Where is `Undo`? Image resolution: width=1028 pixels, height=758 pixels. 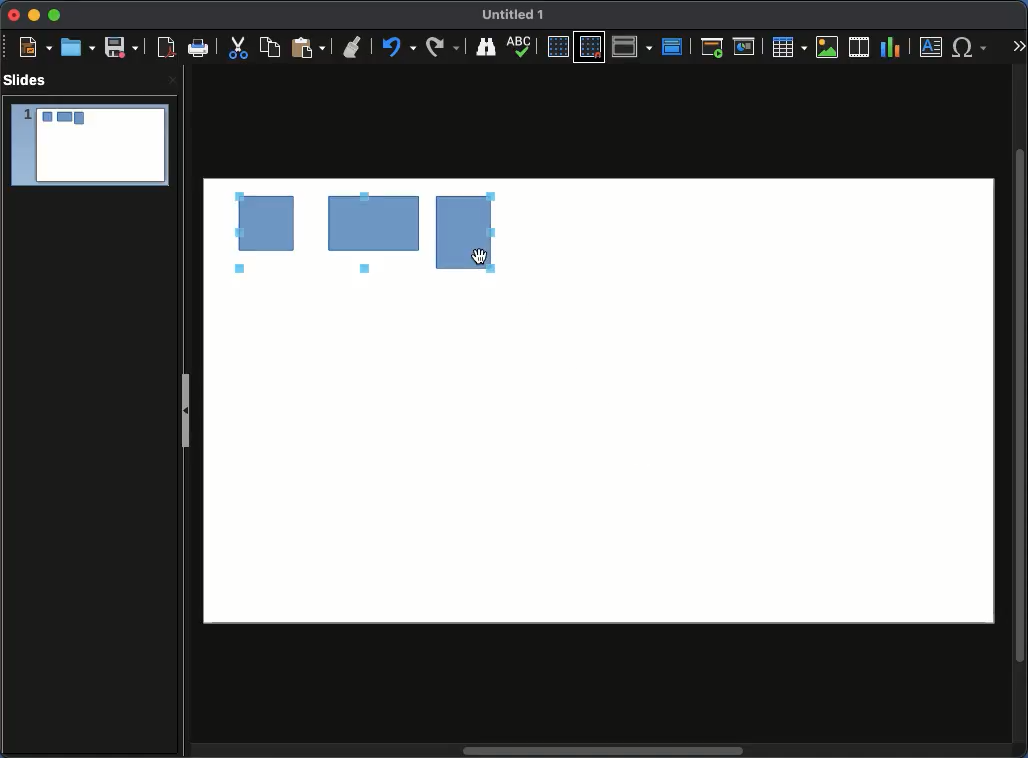
Undo is located at coordinates (352, 43).